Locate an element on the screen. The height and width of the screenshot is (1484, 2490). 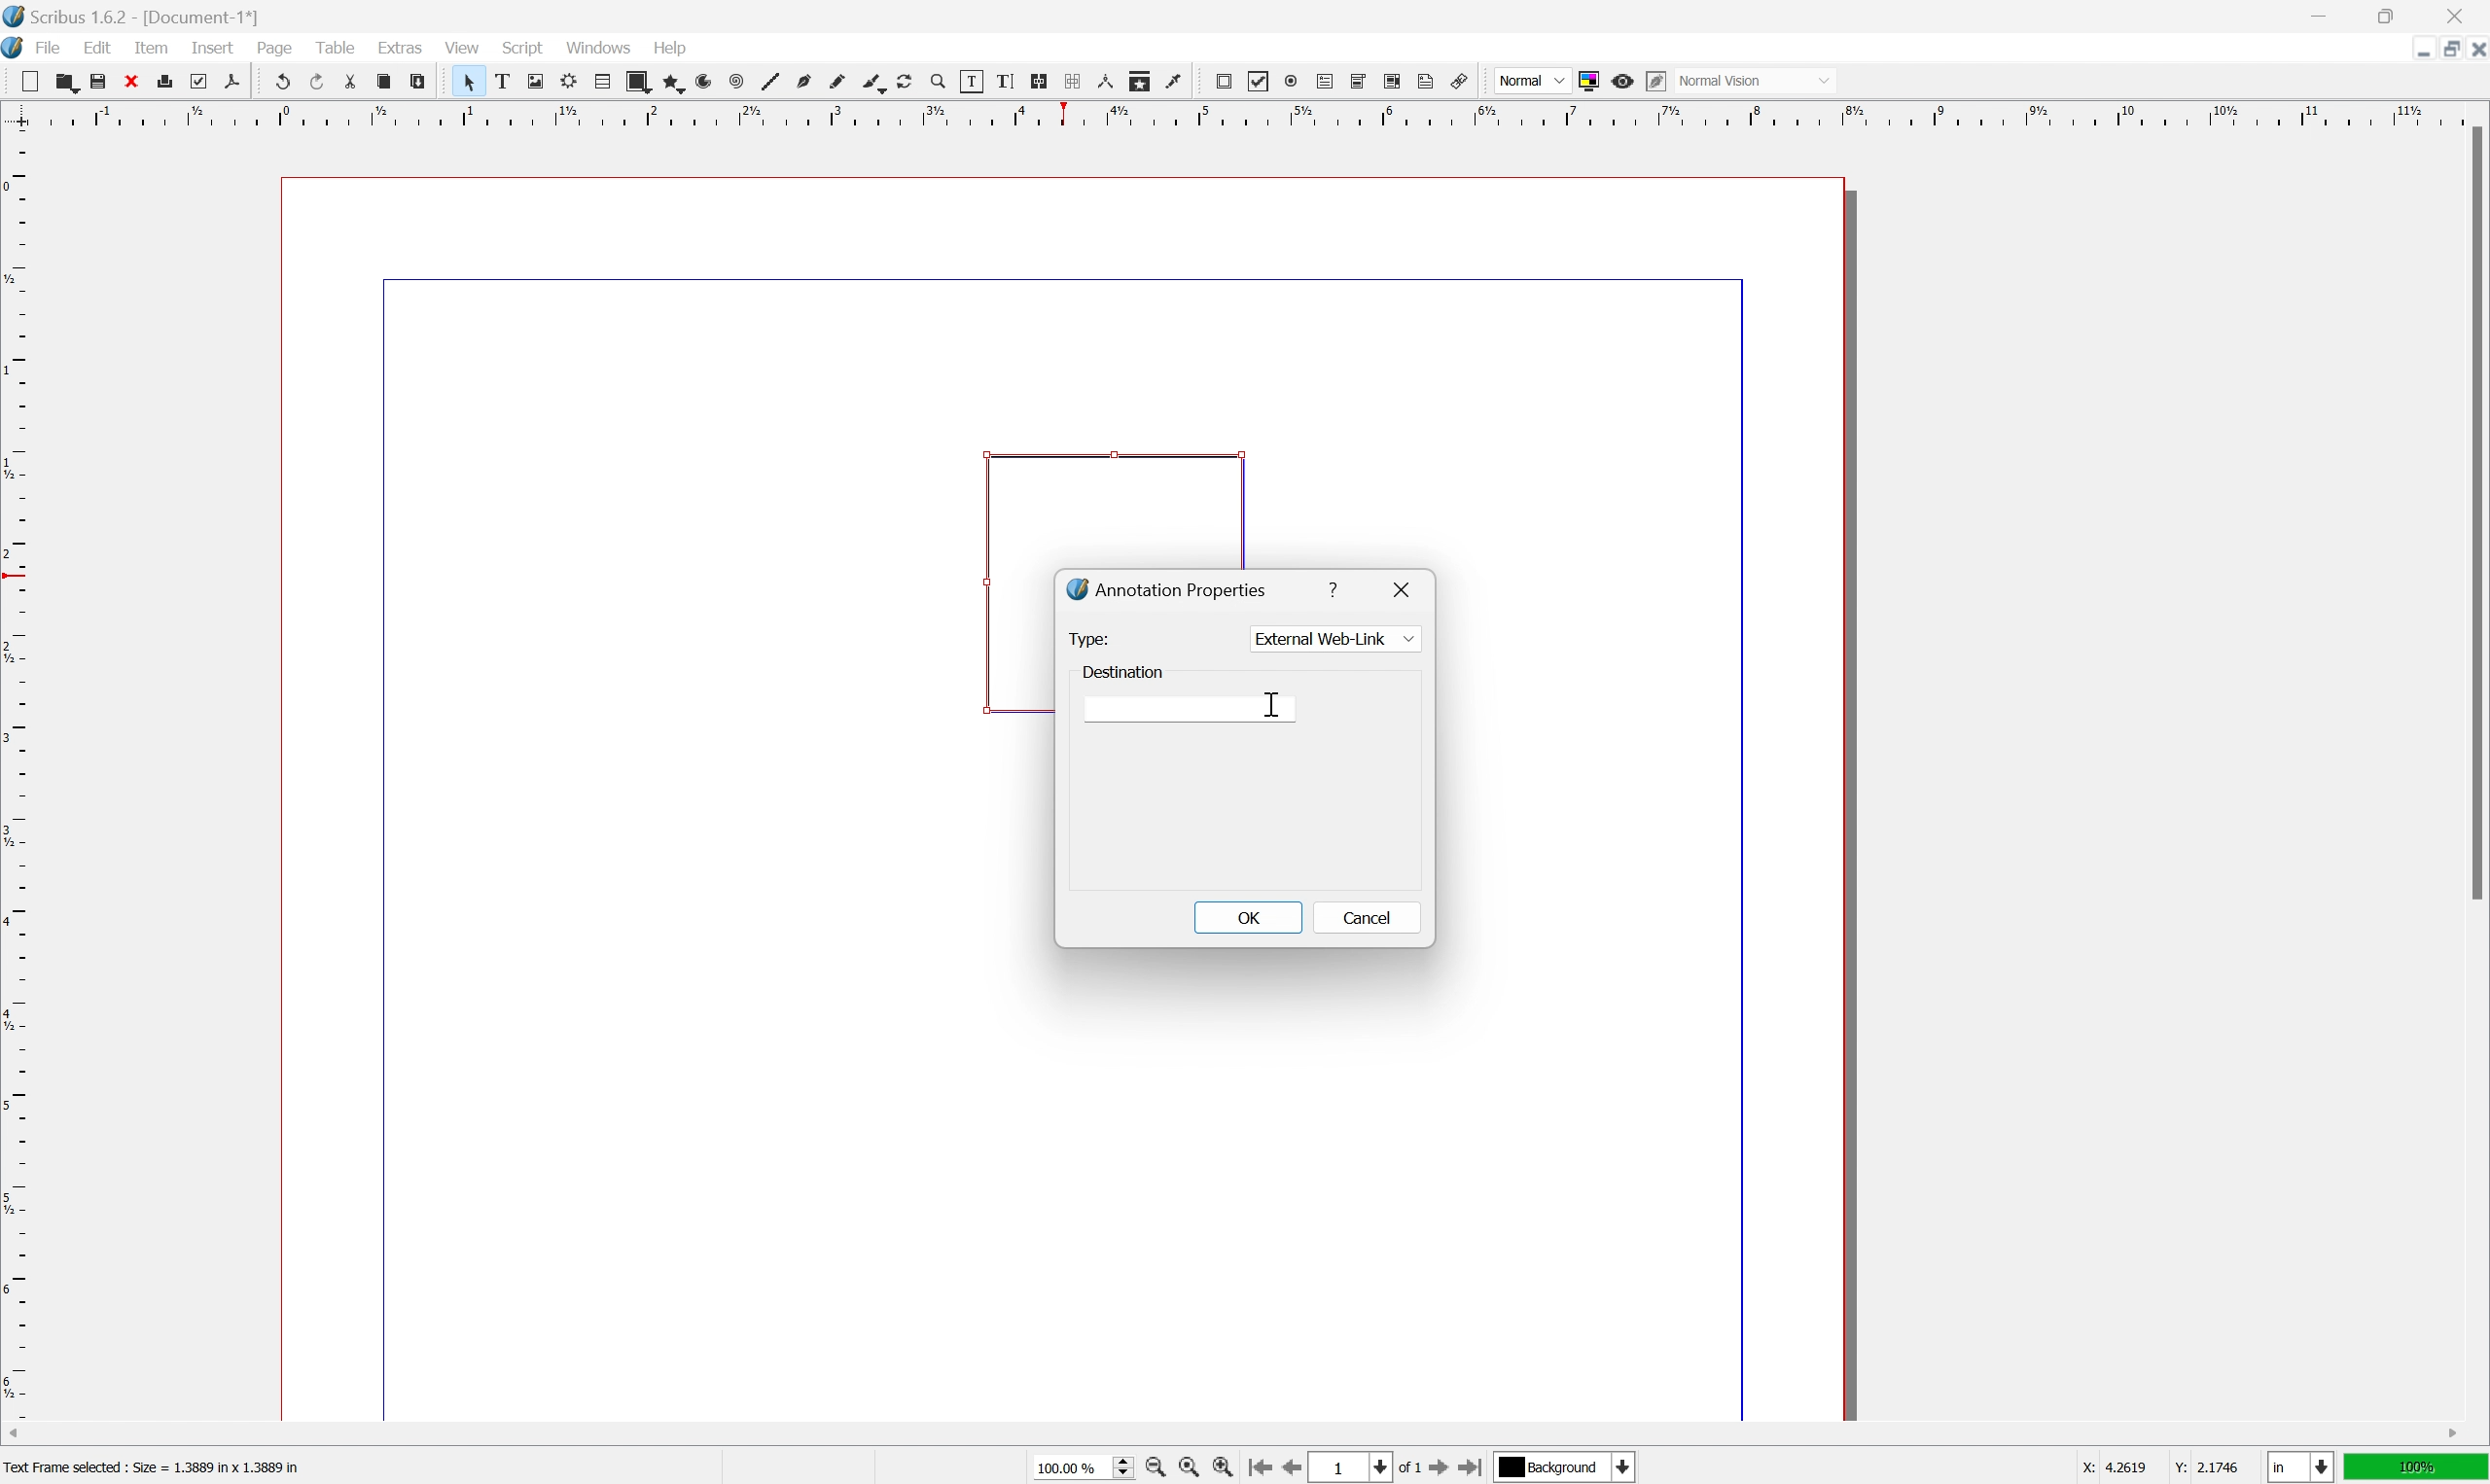
save is located at coordinates (99, 81).